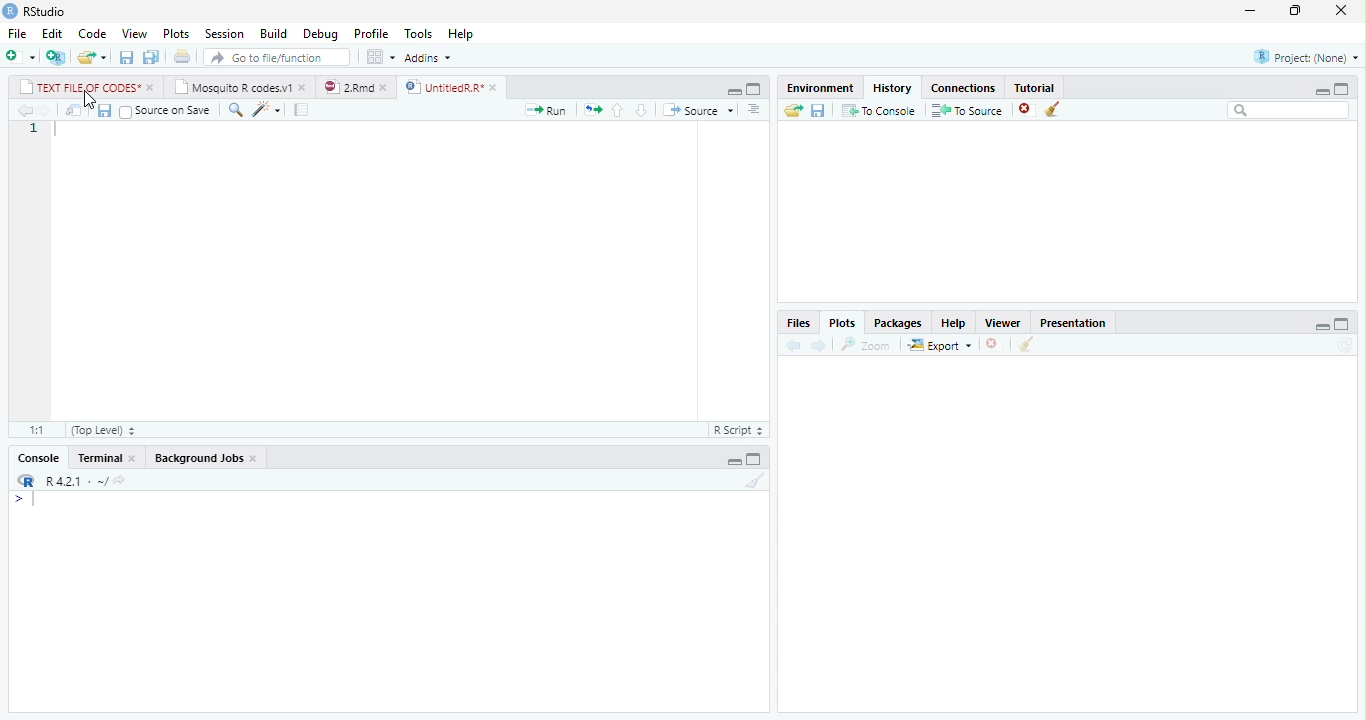  Describe the element at coordinates (756, 110) in the screenshot. I see `more` at that location.